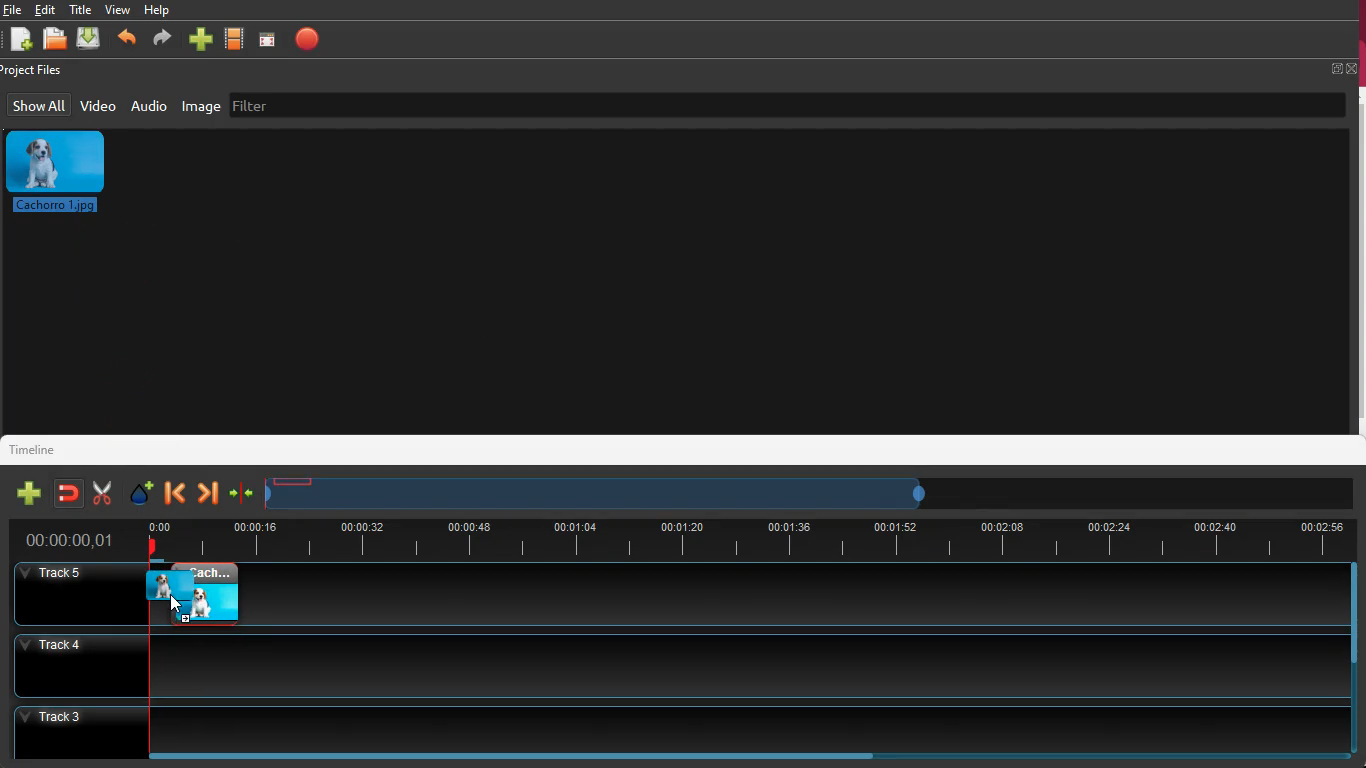  What do you see at coordinates (1344, 68) in the screenshot?
I see `full screen` at bounding box center [1344, 68].